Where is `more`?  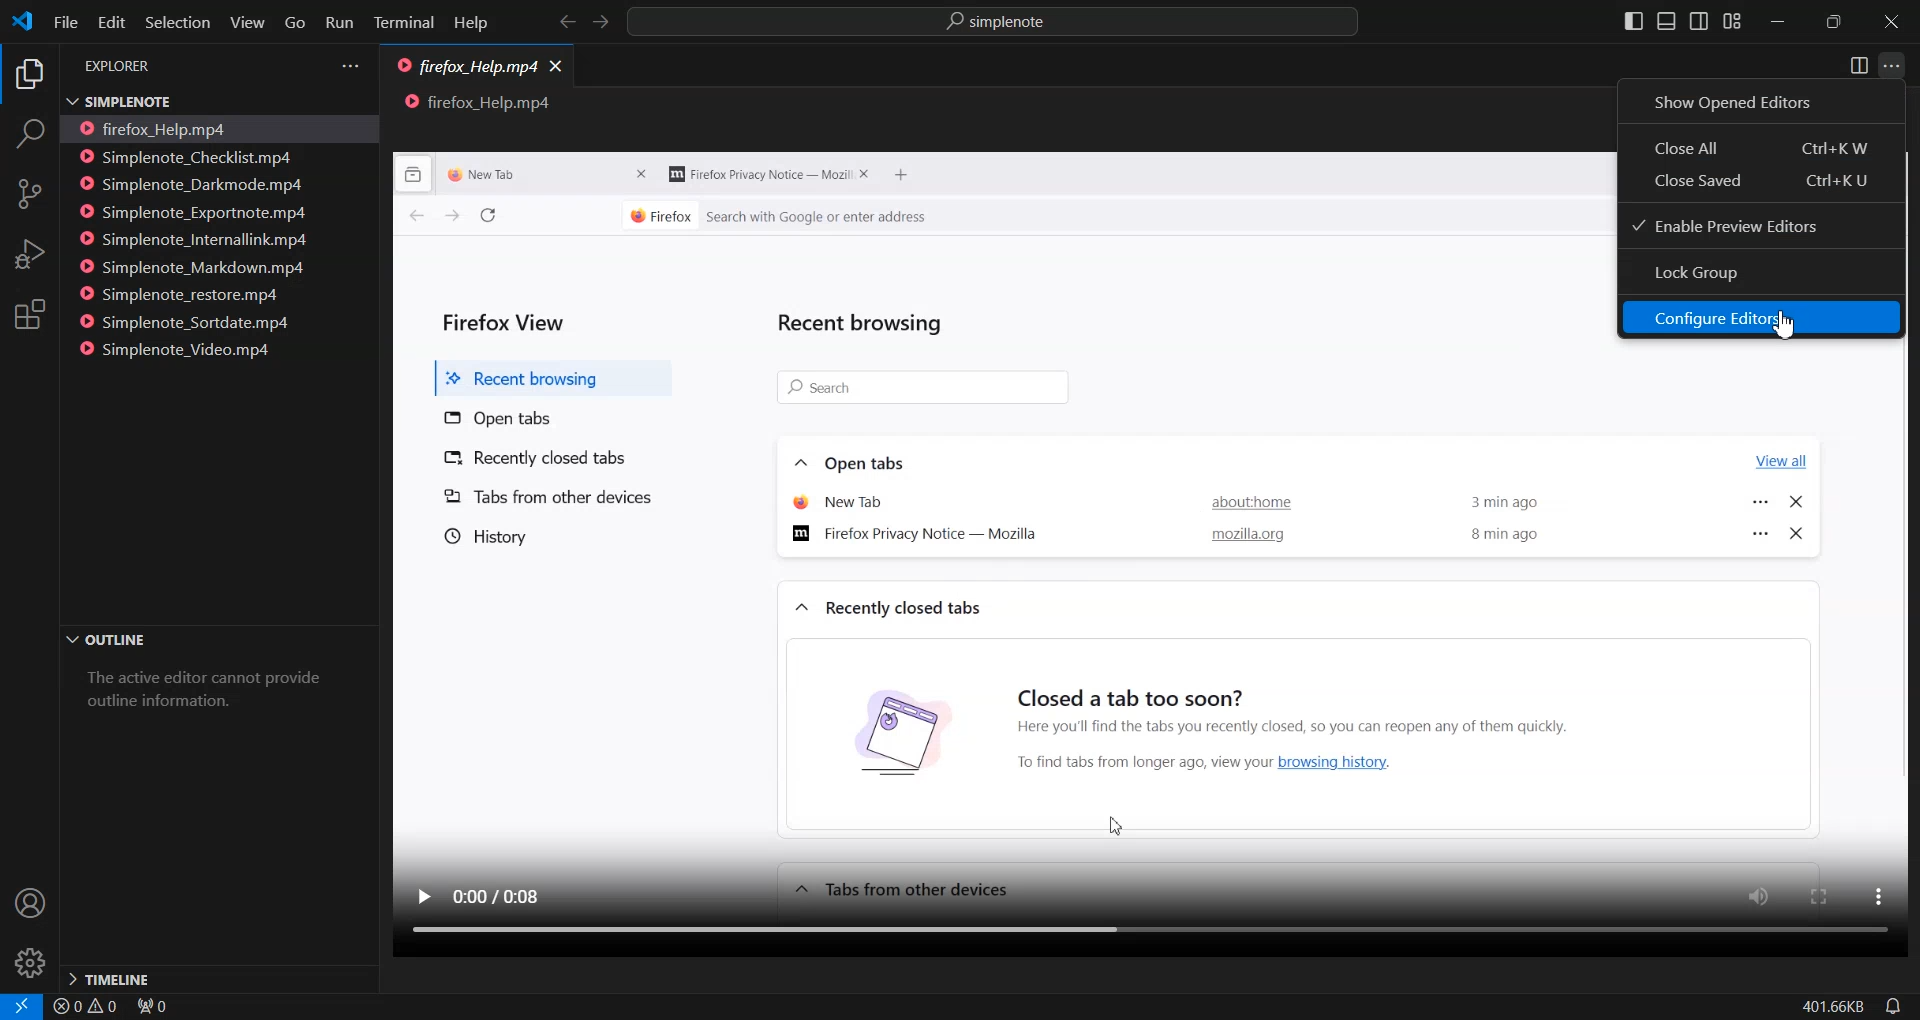
more is located at coordinates (1761, 497).